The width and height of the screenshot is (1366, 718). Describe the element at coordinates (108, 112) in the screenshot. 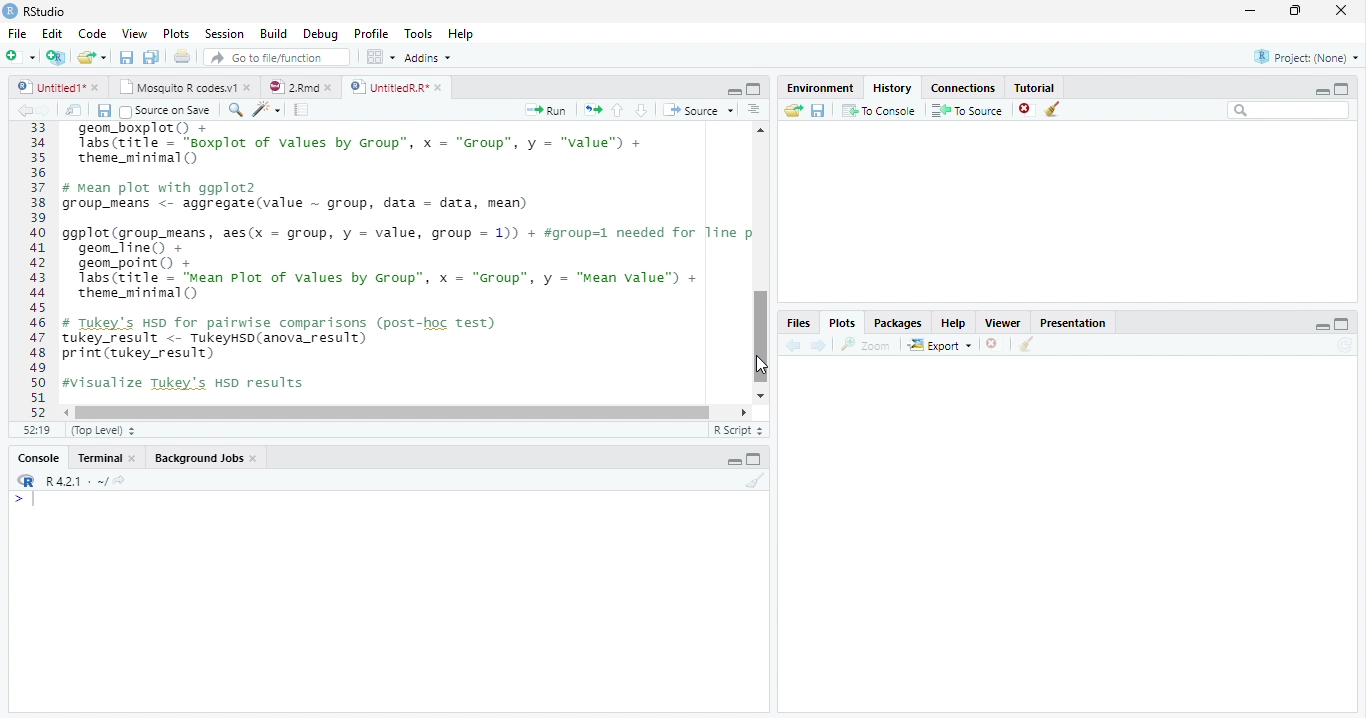

I see `Save all` at that location.